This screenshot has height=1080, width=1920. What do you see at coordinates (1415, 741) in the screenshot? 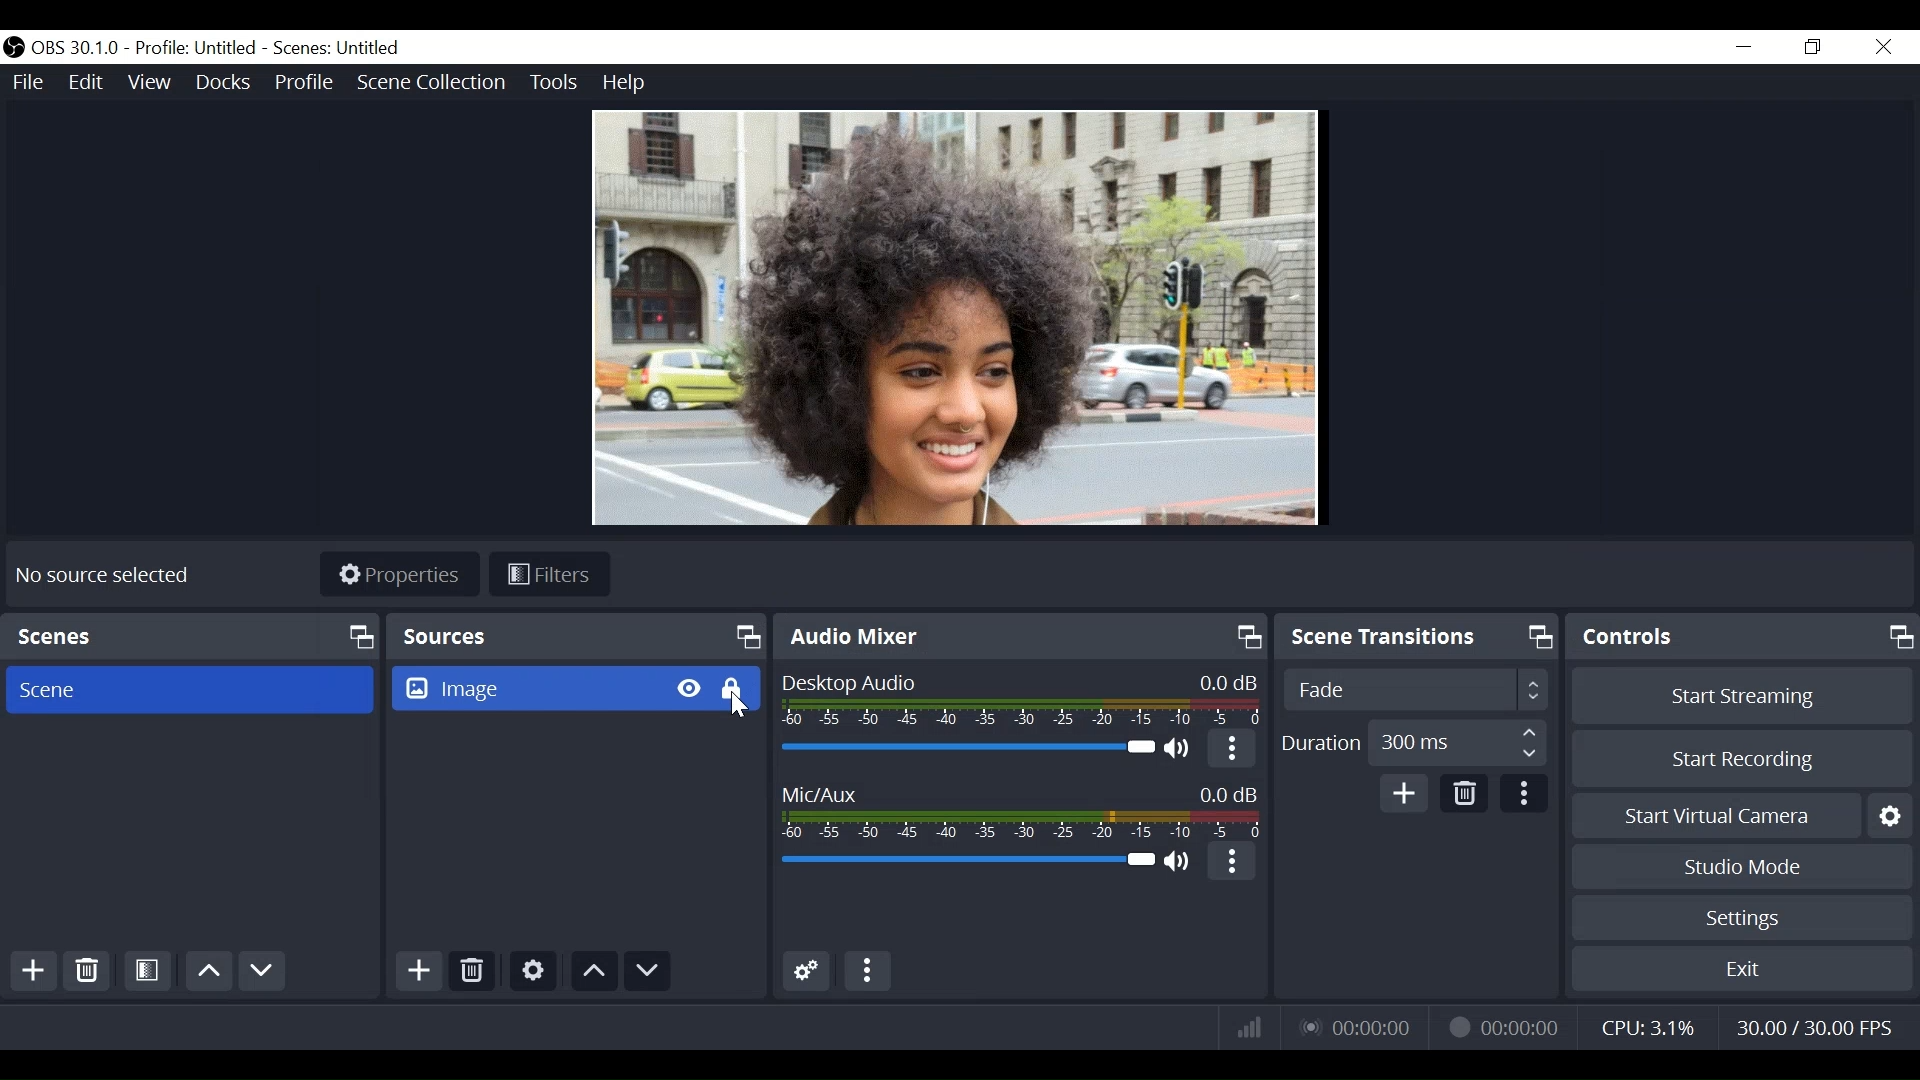
I see `Duration 300 ms` at bounding box center [1415, 741].